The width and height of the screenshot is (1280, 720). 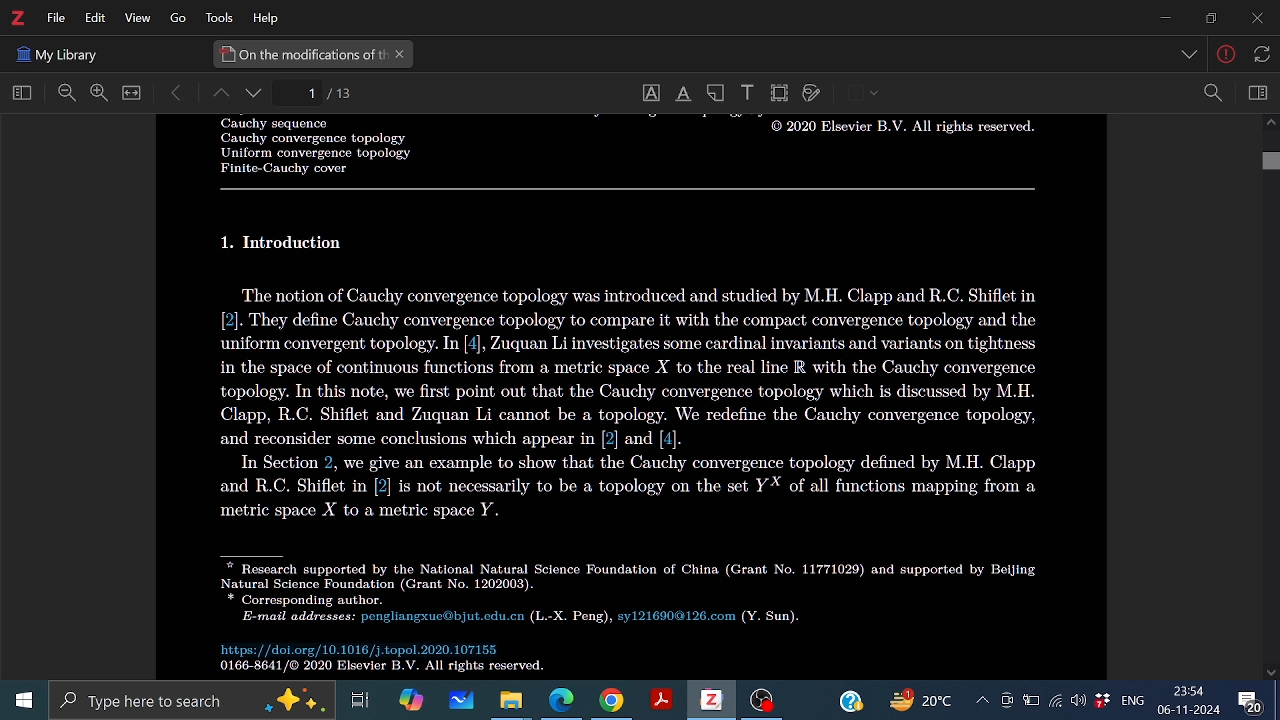 I want to click on Sidebar view, so click(x=1255, y=93).